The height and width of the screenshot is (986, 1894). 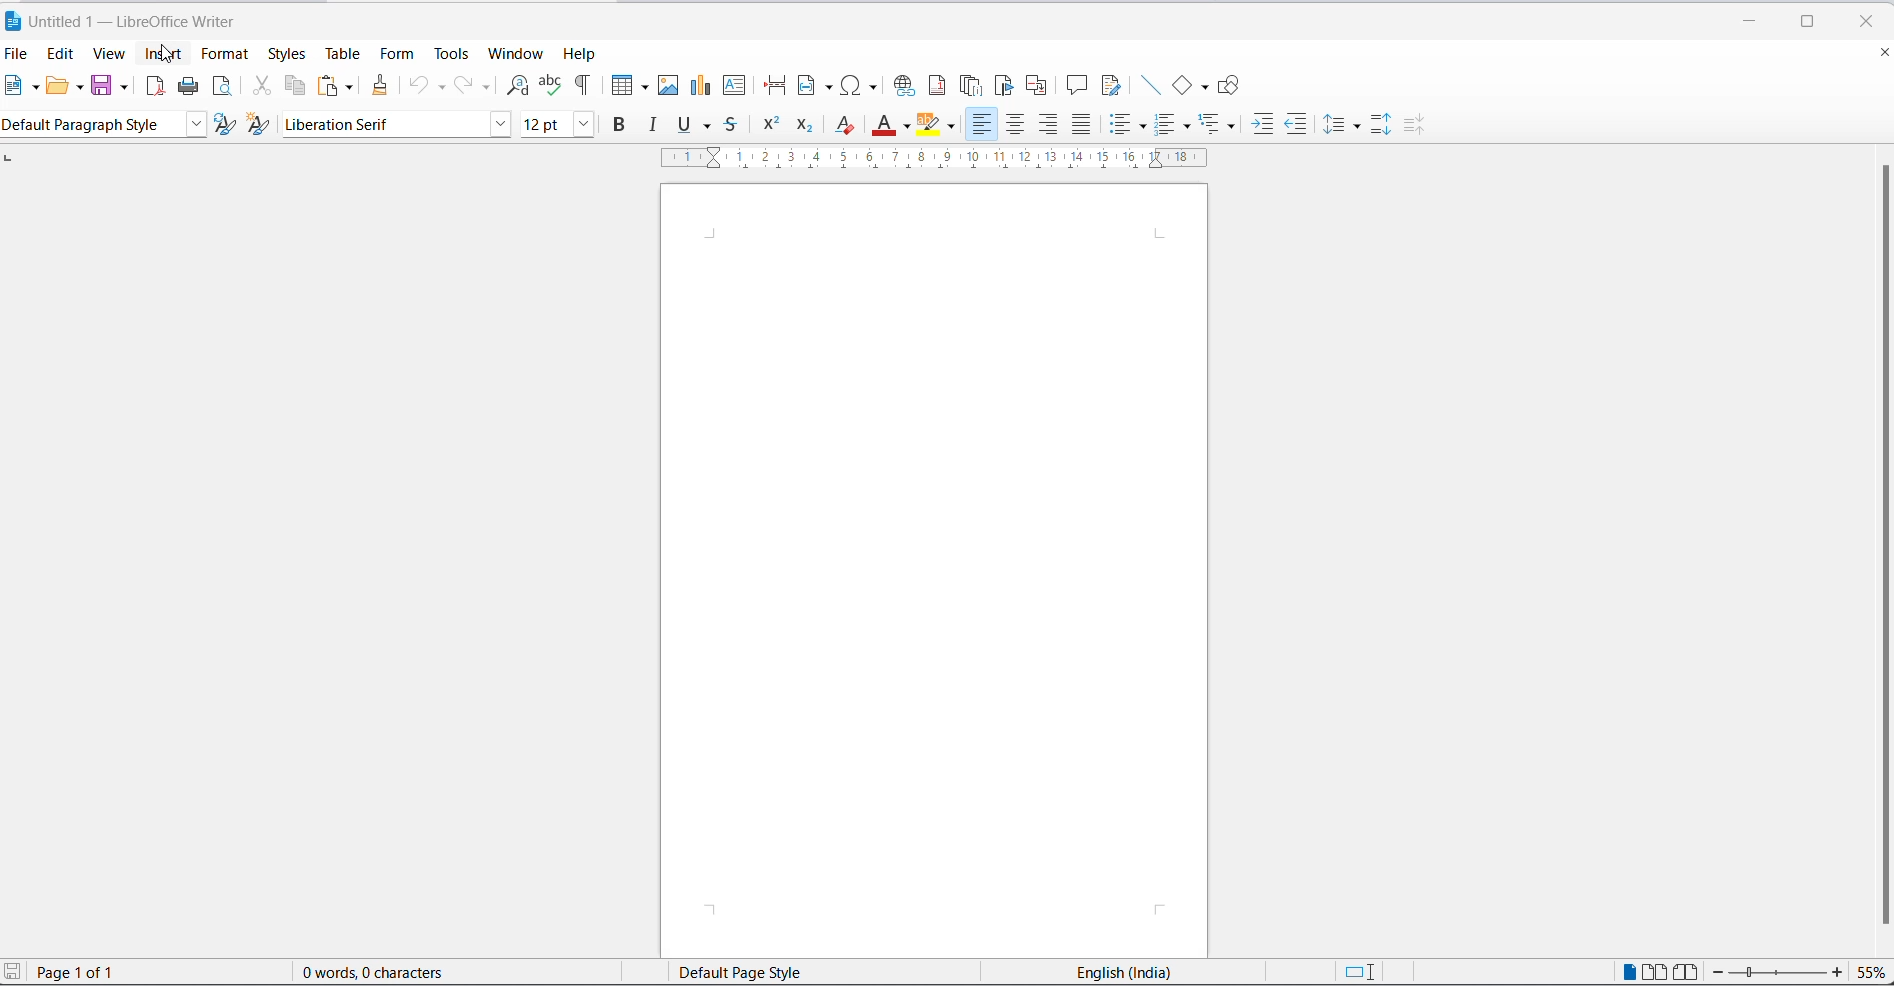 What do you see at coordinates (13, 970) in the screenshot?
I see `save` at bounding box center [13, 970].